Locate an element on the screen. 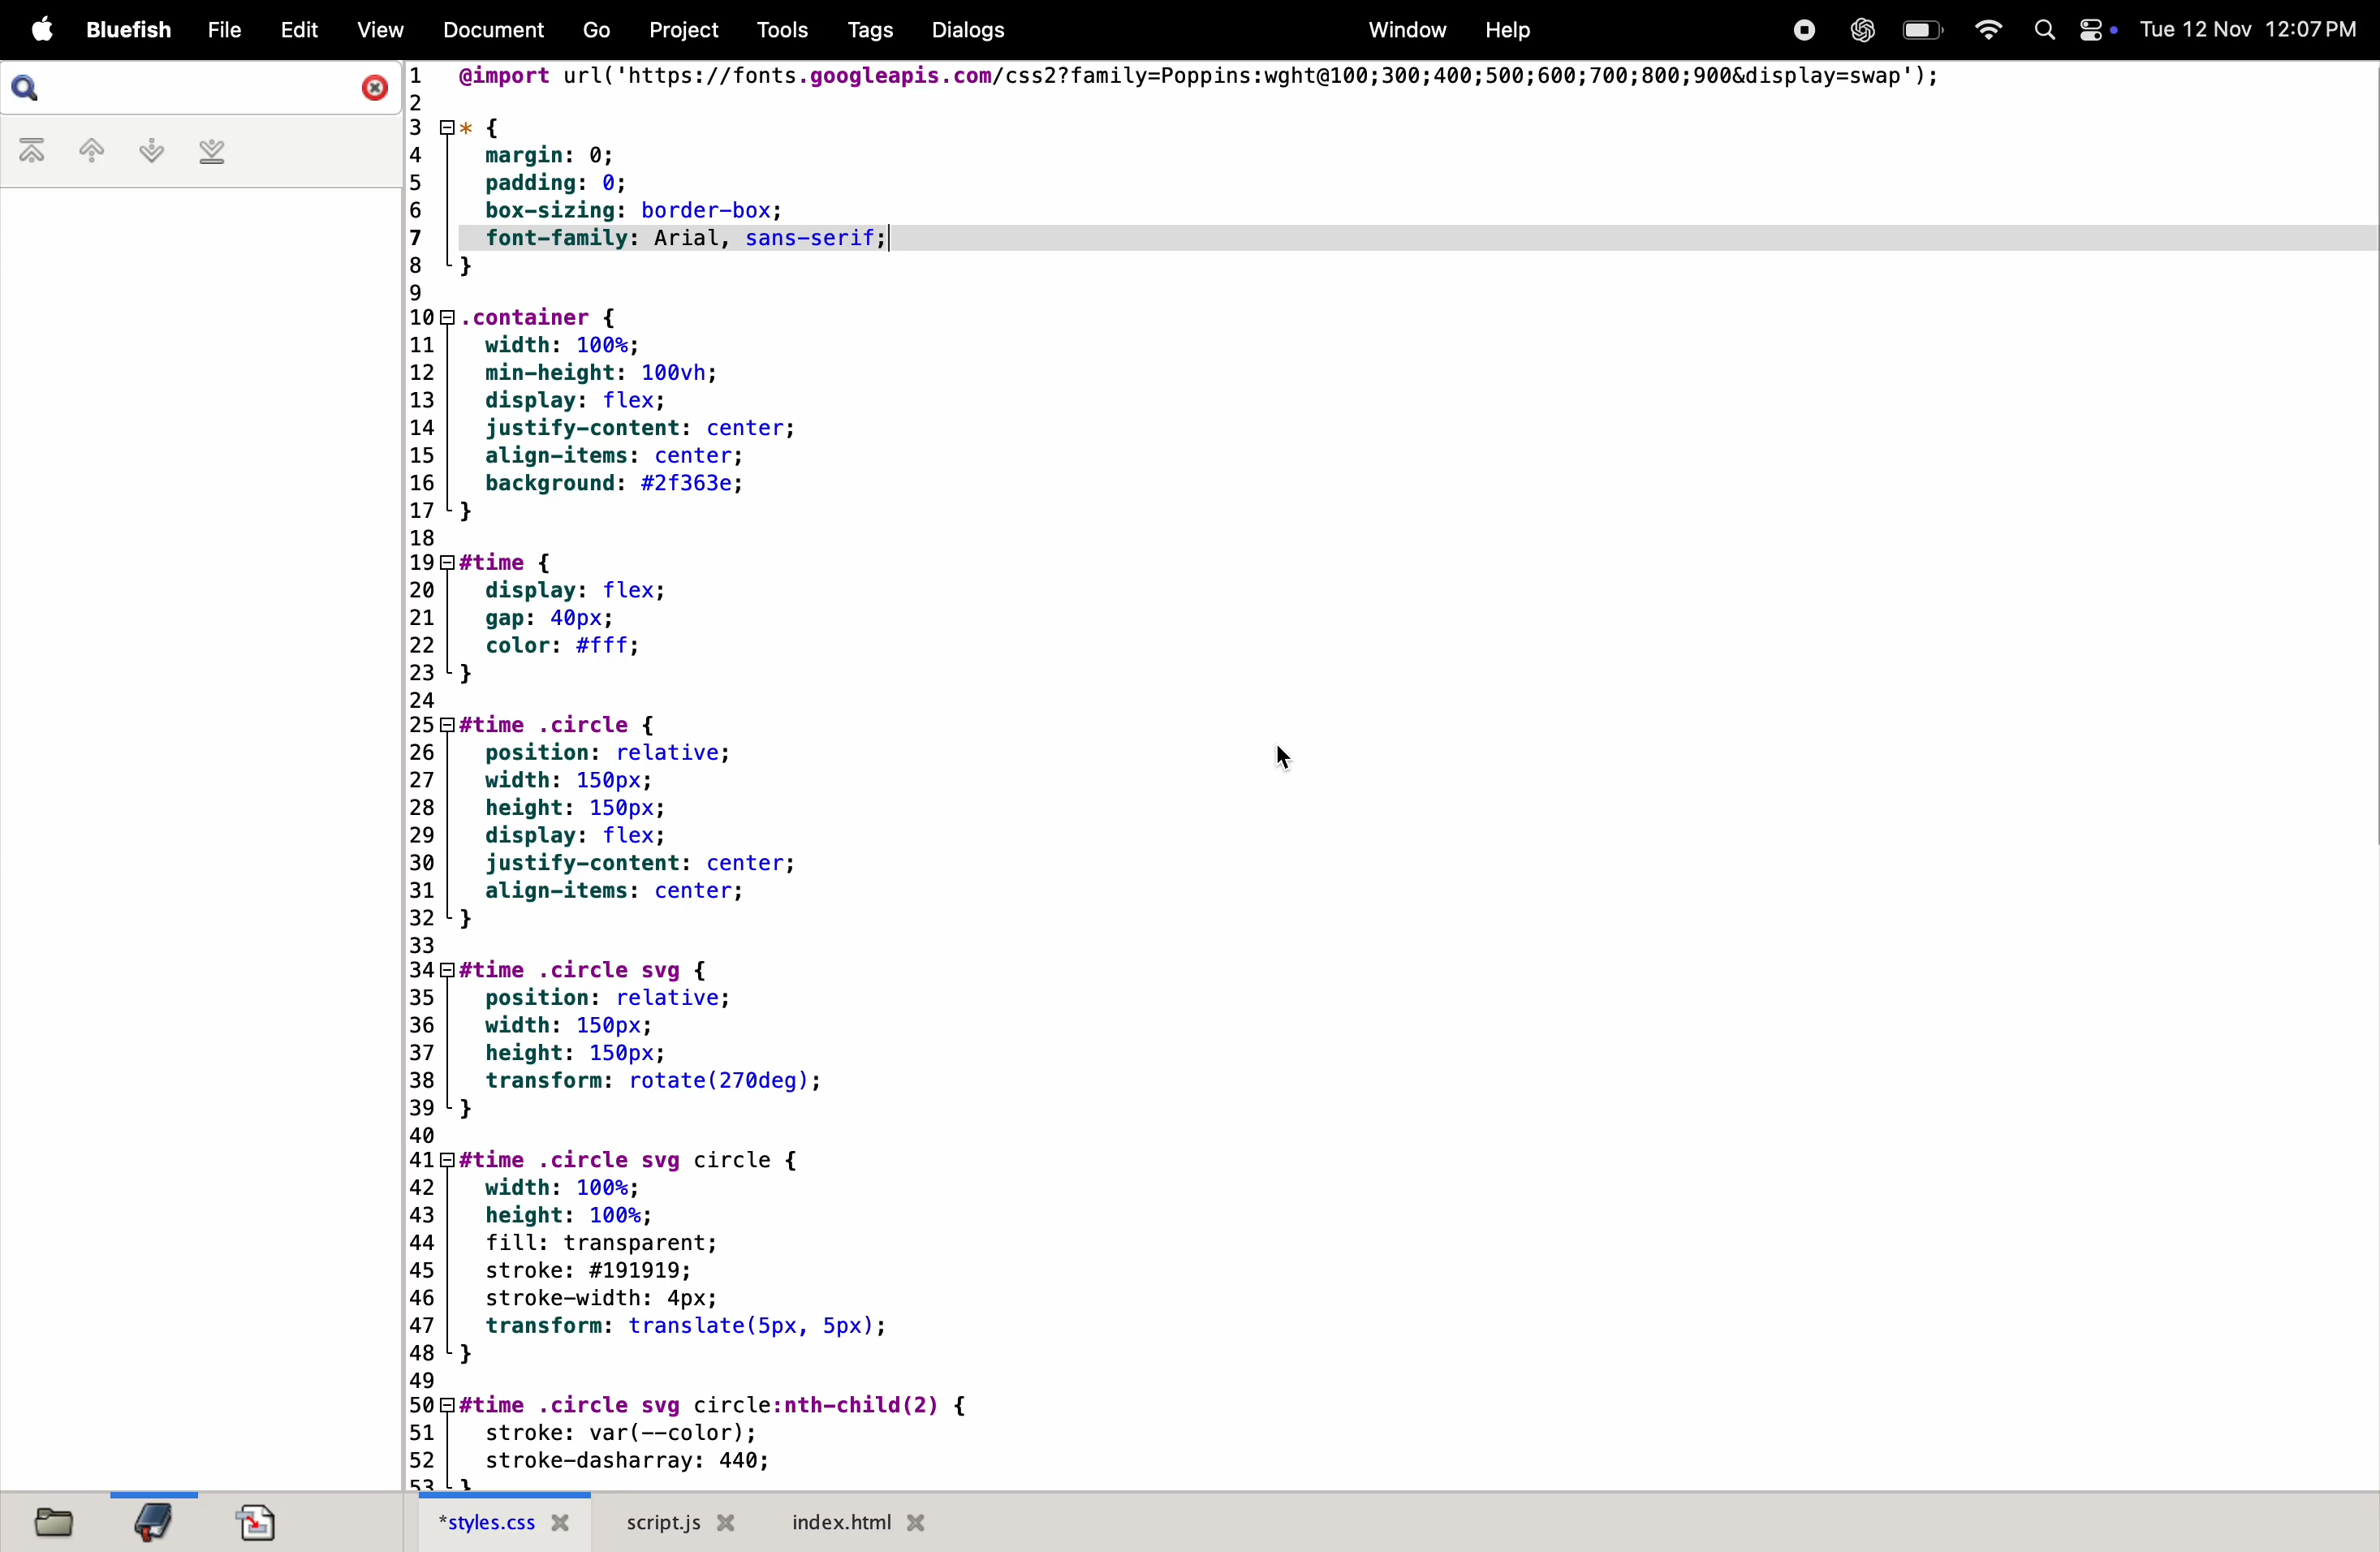 This screenshot has width=2380, height=1552. dialogs is located at coordinates (964, 30).